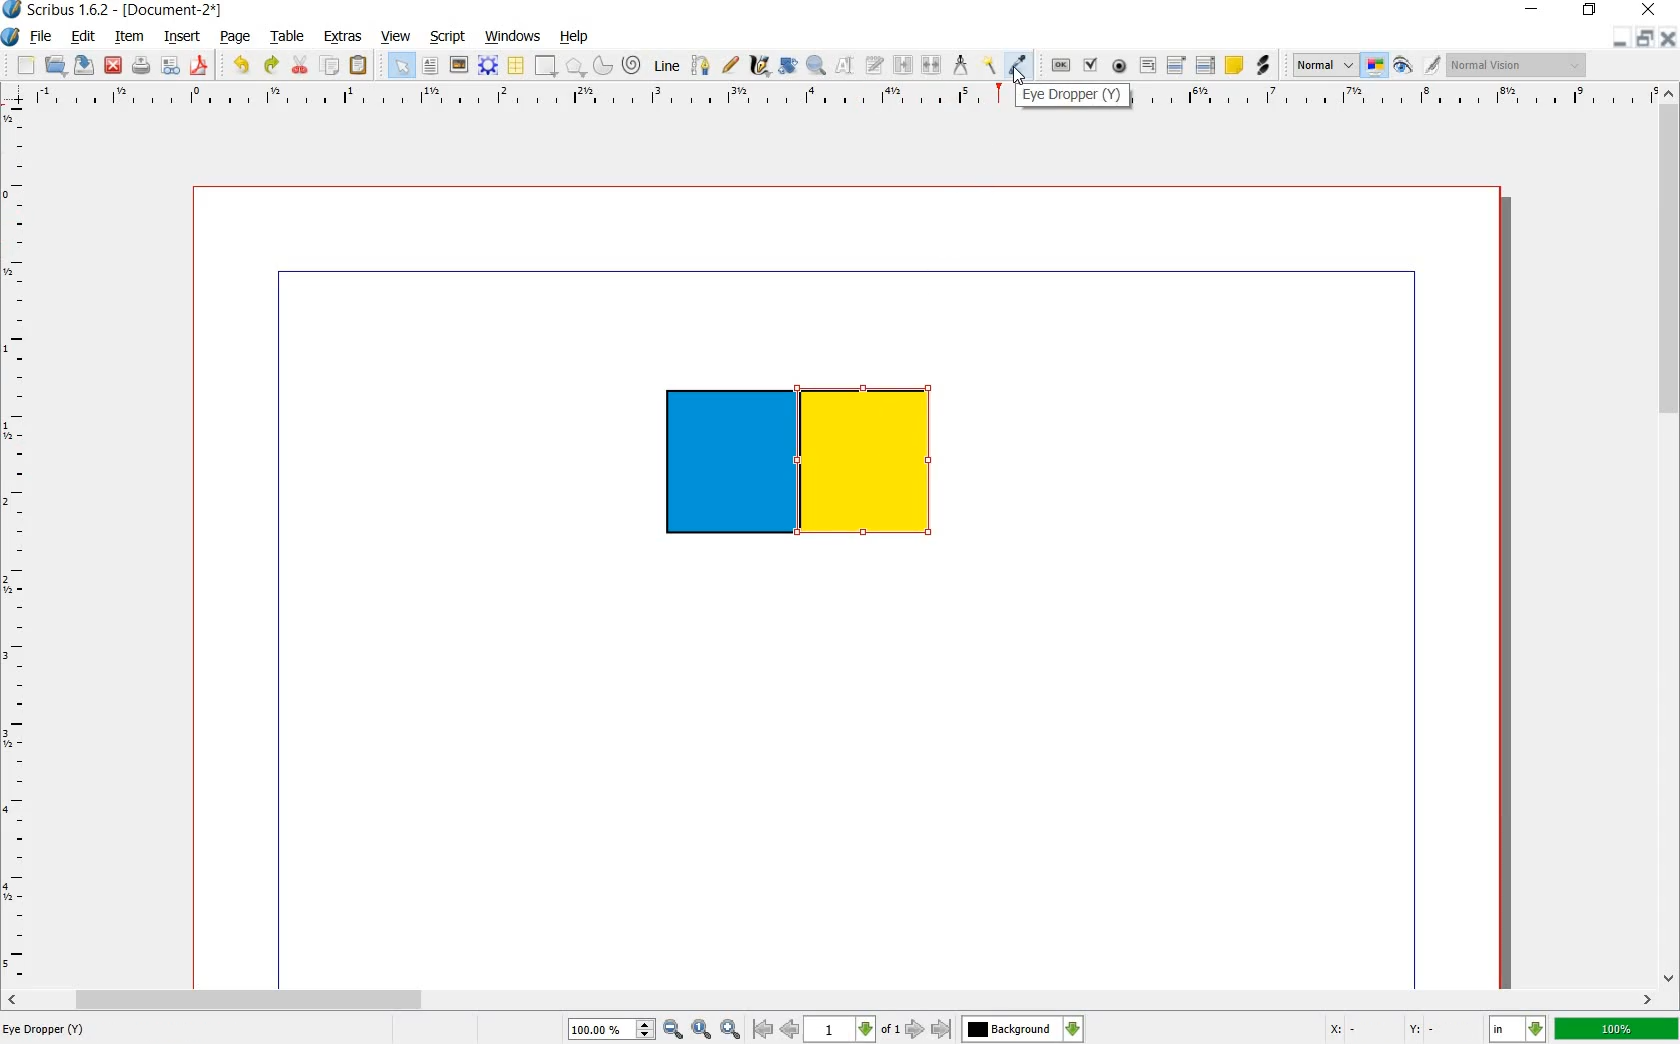 Image resolution: width=1680 pixels, height=1044 pixels. Describe the element at coordinates (488, 66) in the screenshot. I see `render frame` at that location.